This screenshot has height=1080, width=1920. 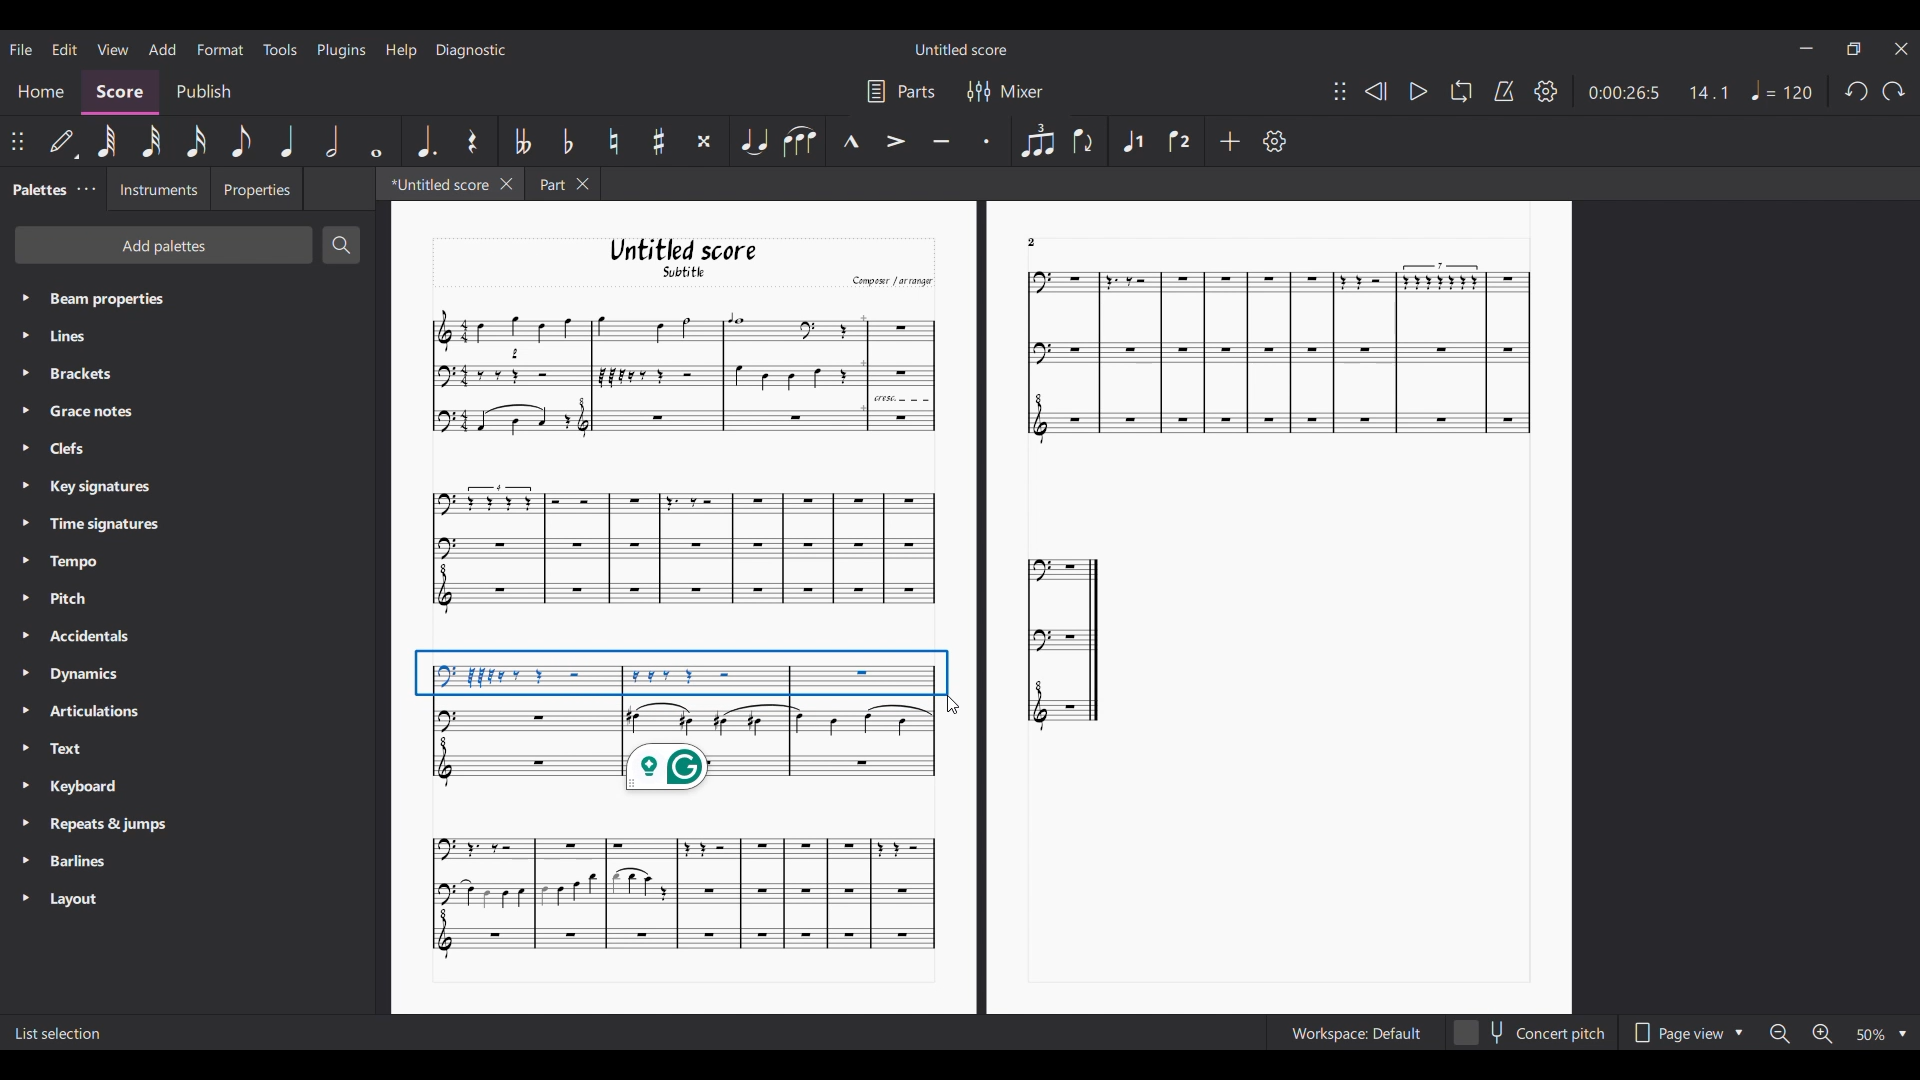 What do you see at coordinates (562, 184) in the screenshot?
I see `Part X` at bounding box center [562, 184].